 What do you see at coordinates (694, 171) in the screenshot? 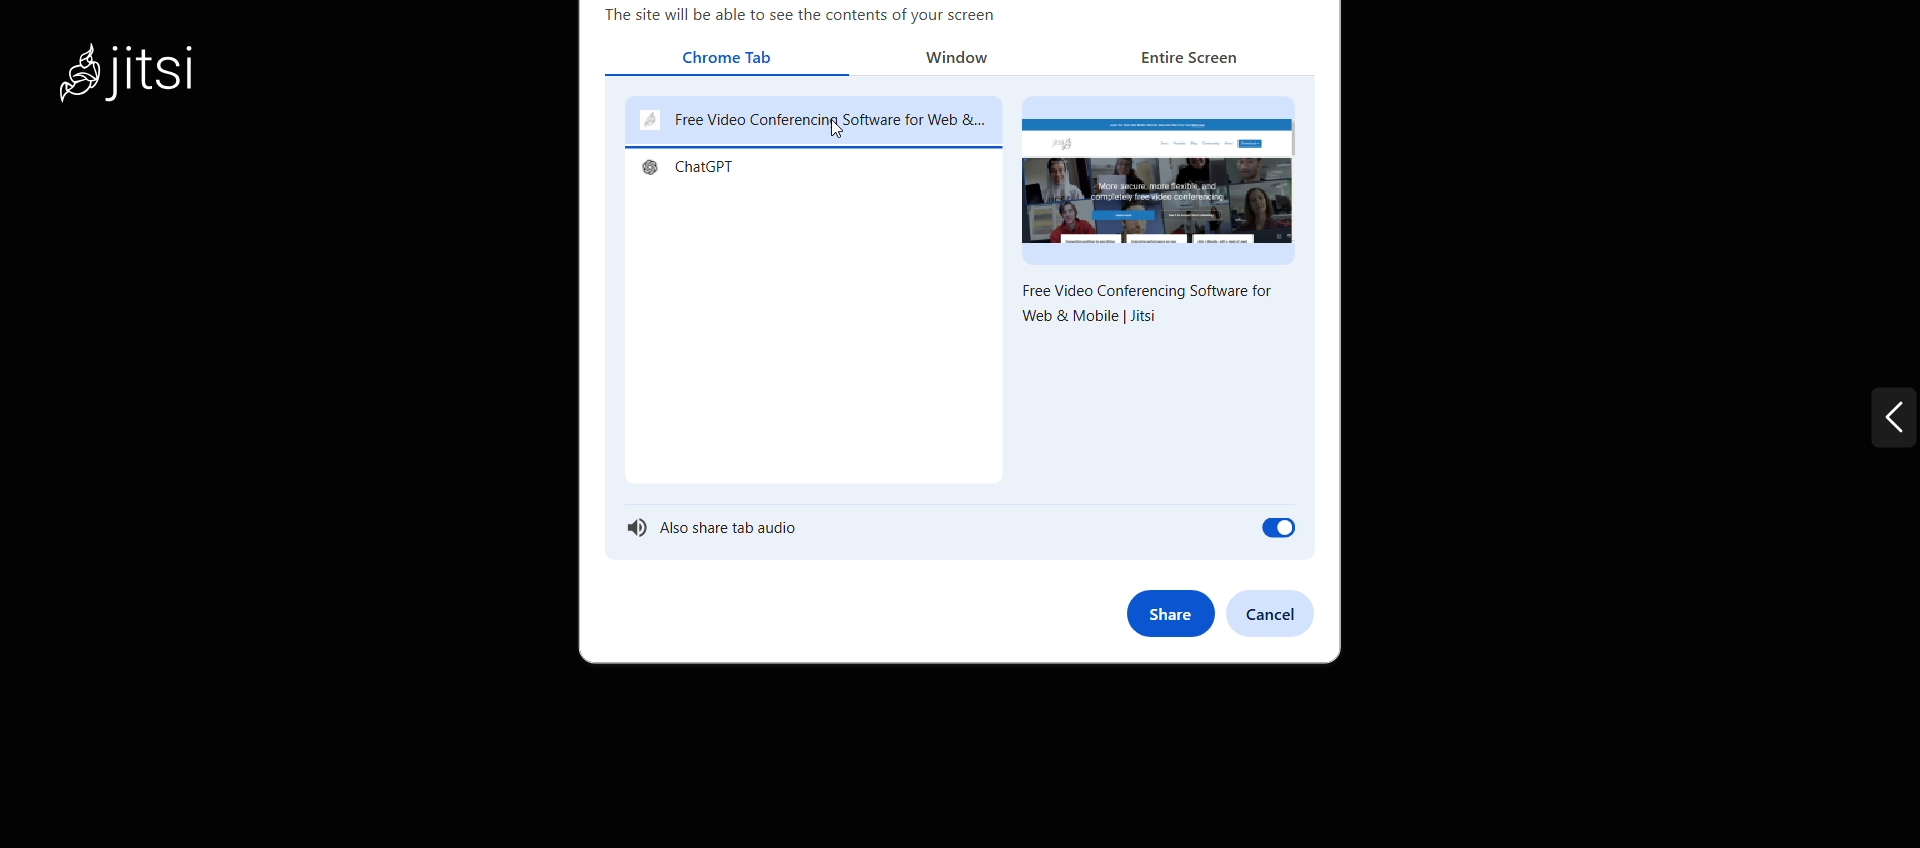
I see `chatgpt` at bounding box center [694, 171].